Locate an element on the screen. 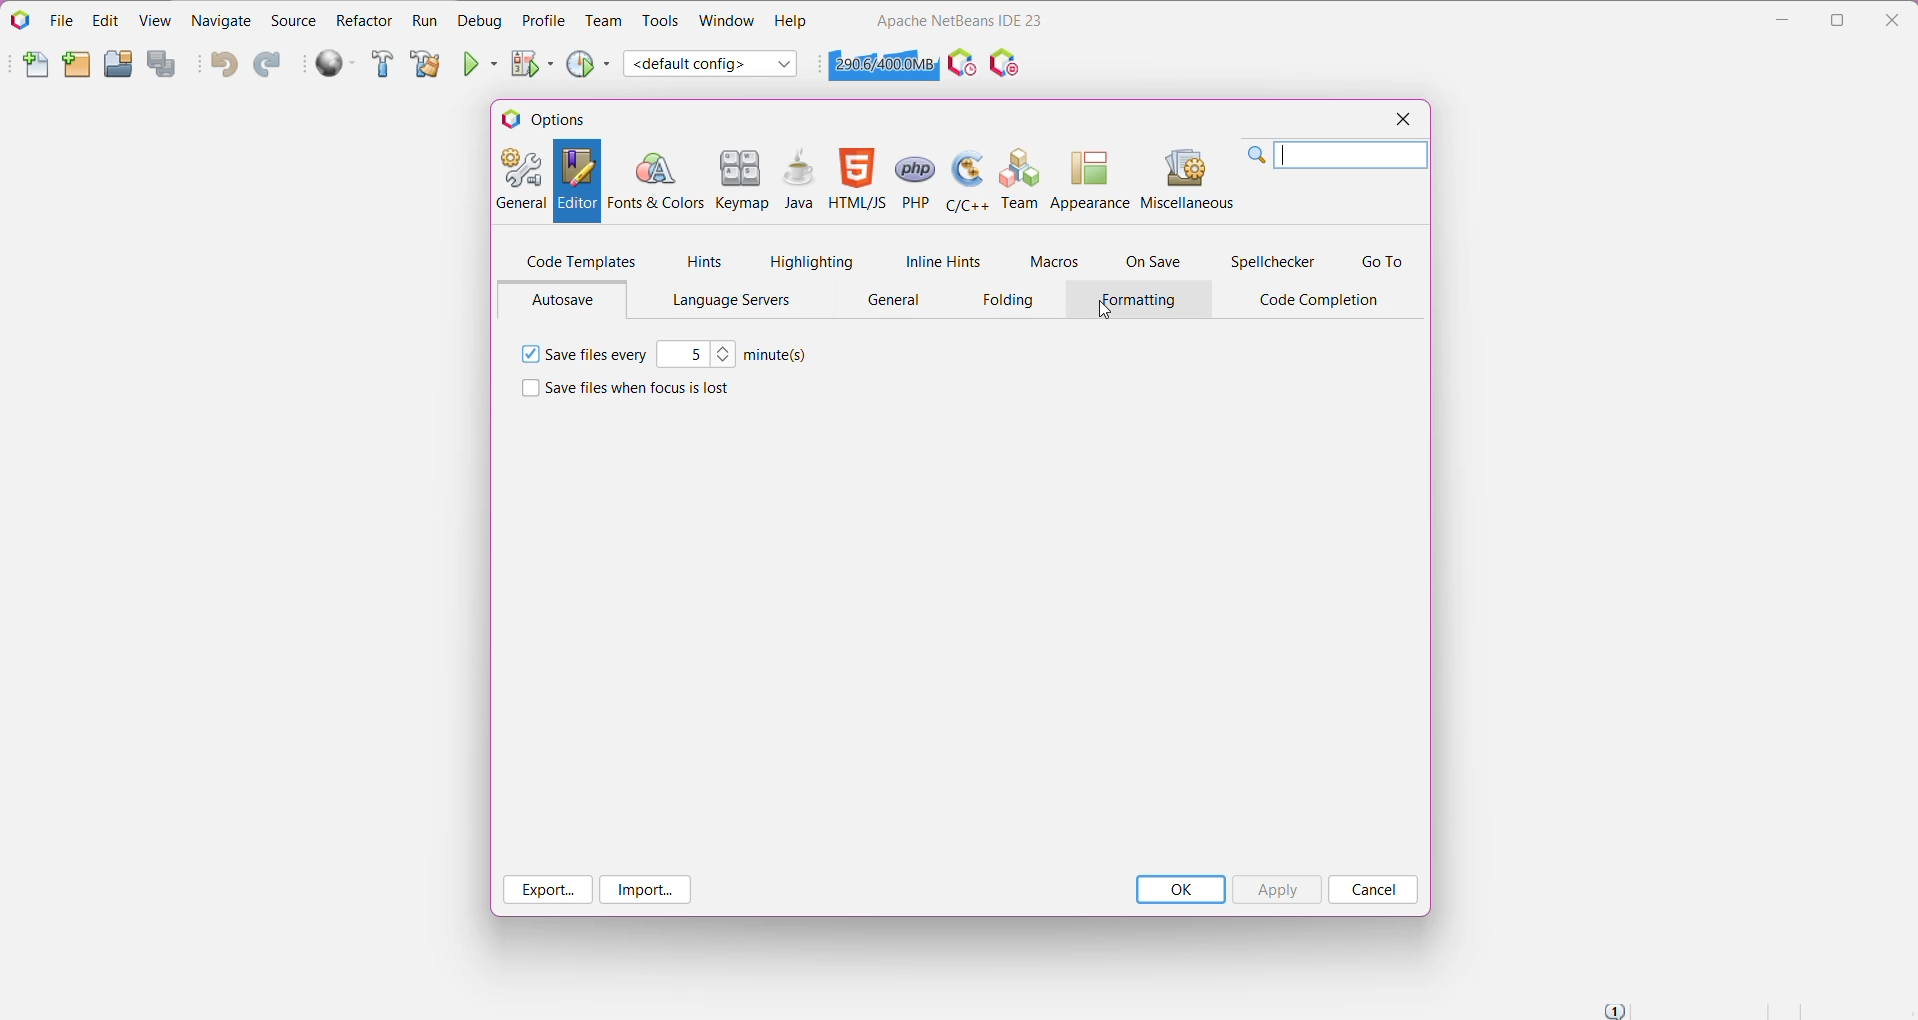  5 is located at coordinates (684, 354).